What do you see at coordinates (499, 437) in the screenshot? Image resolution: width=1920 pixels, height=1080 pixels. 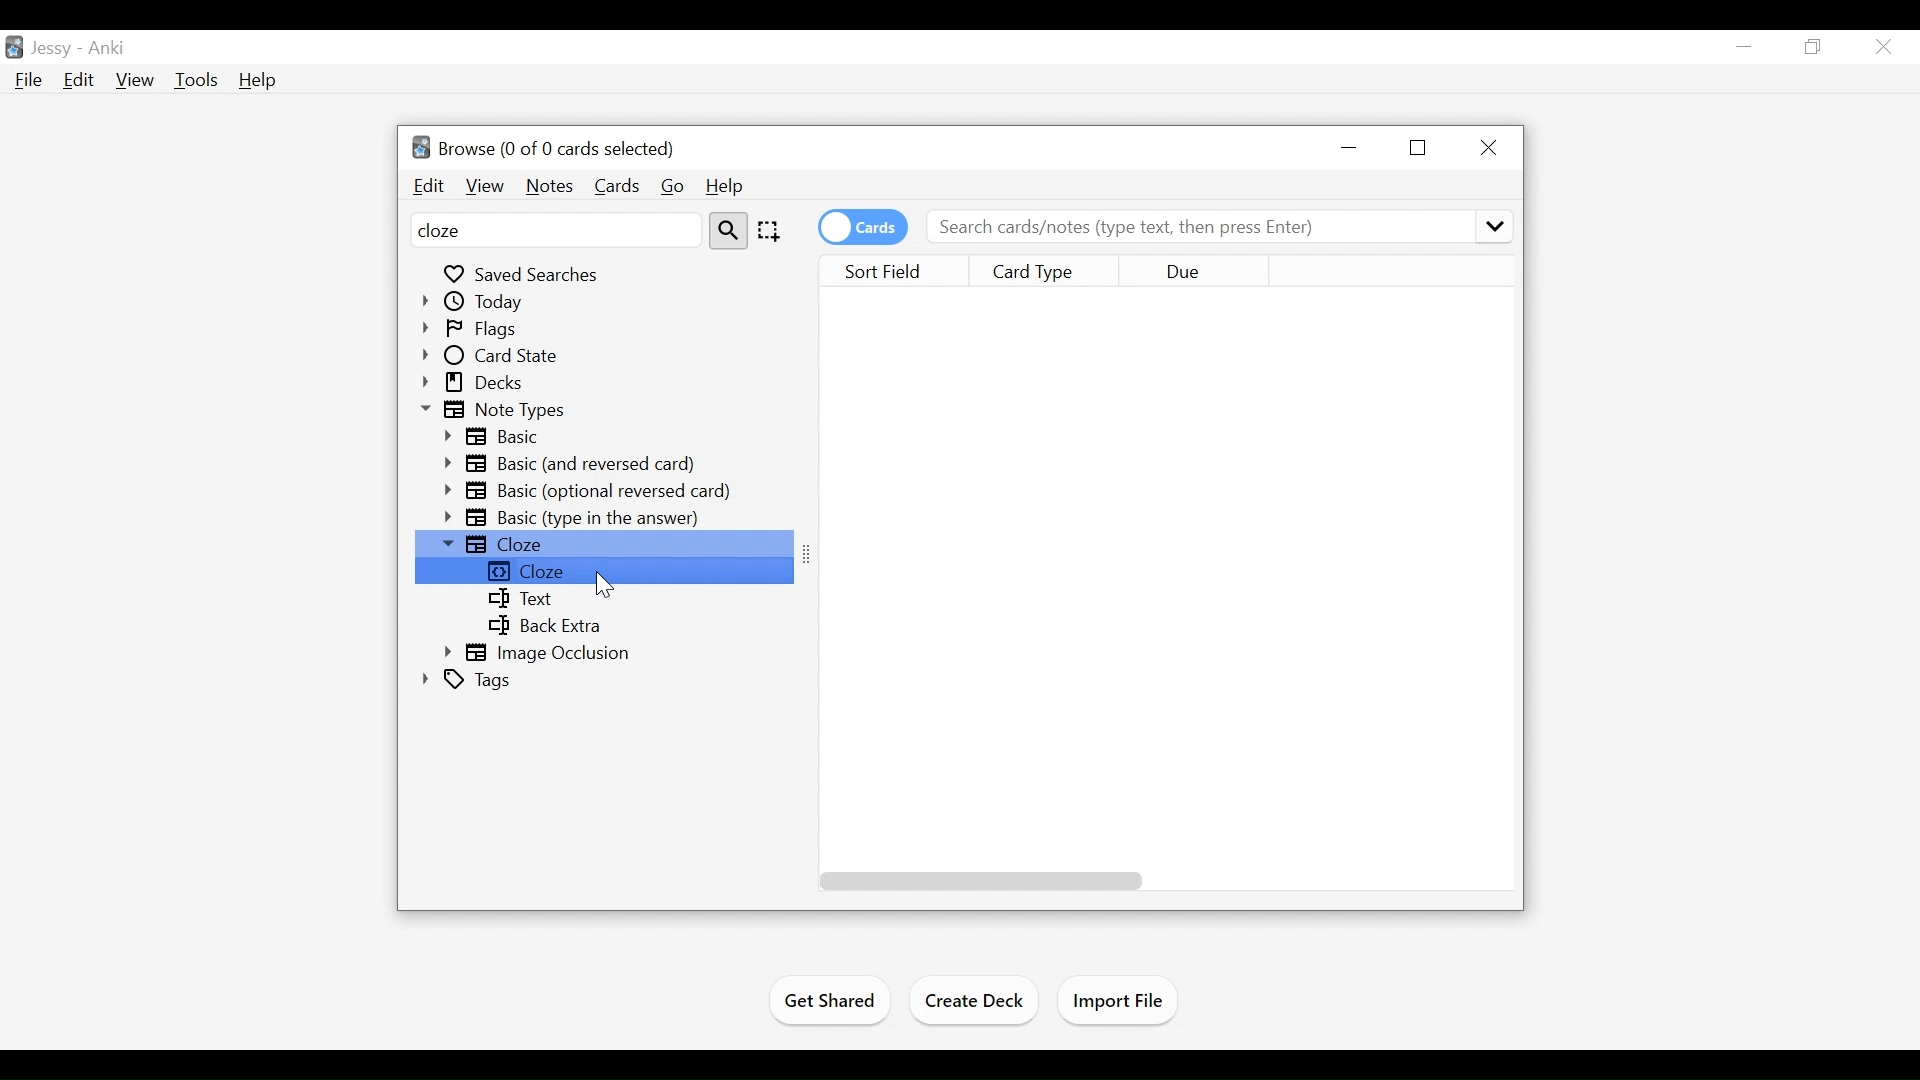 I see `Basic` at bounding box center [499, 437].